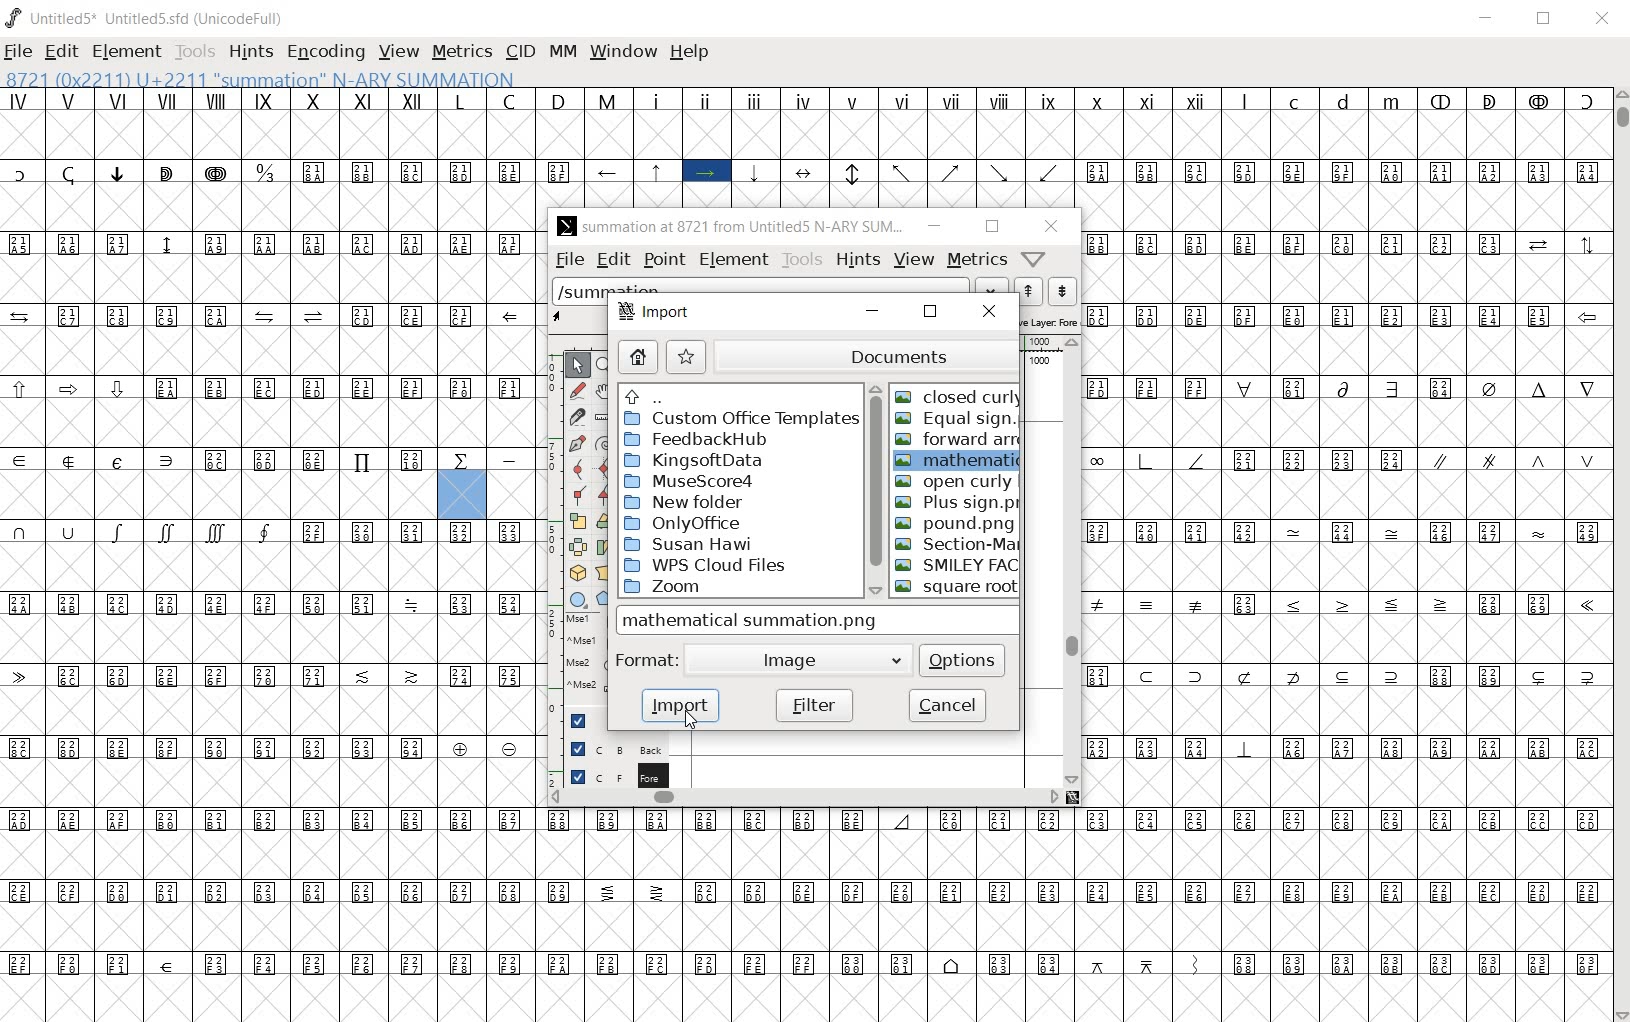  I want to click on draw a freehand curve, so click(577, 388).